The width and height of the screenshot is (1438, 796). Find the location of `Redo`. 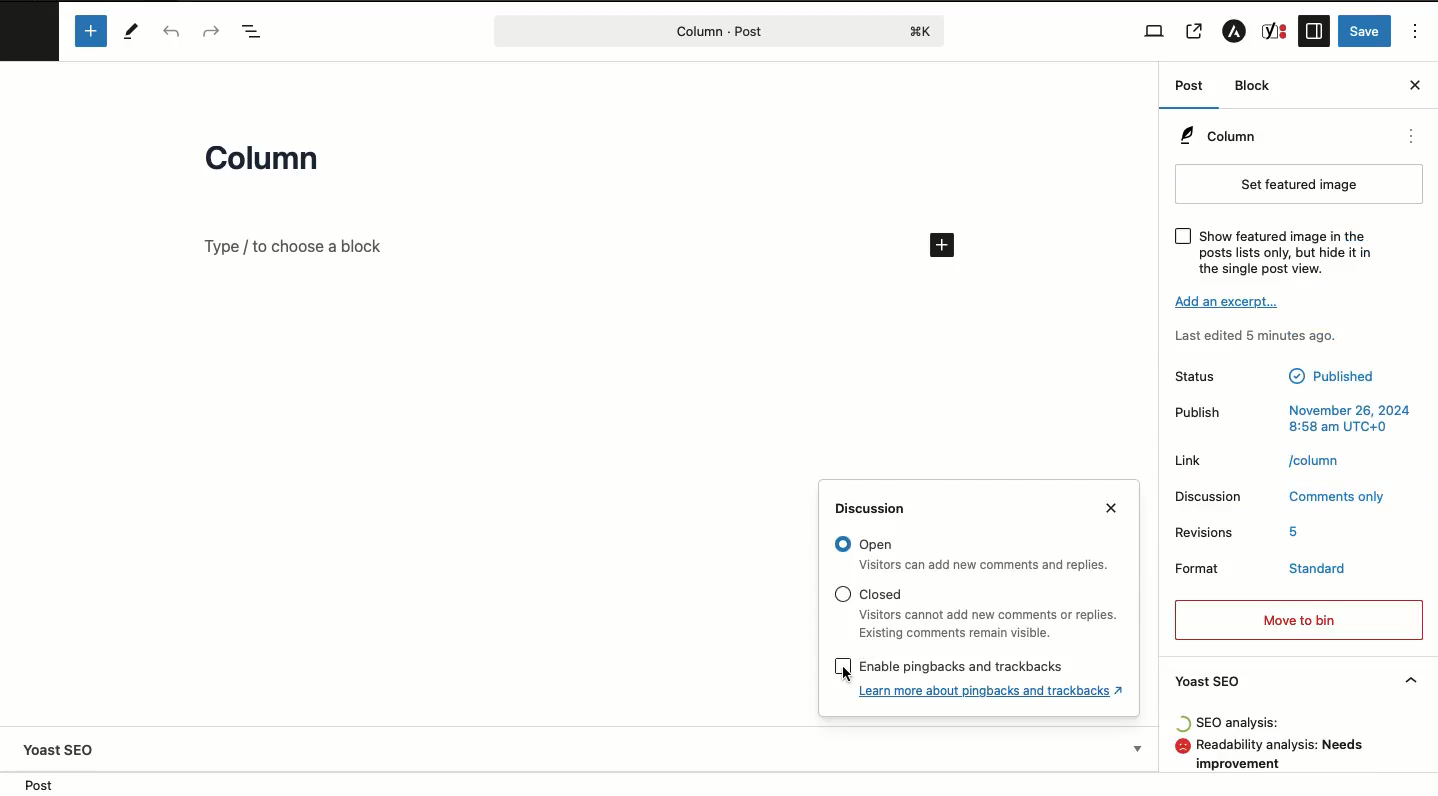

Redo is located at coordinates (212, 30).